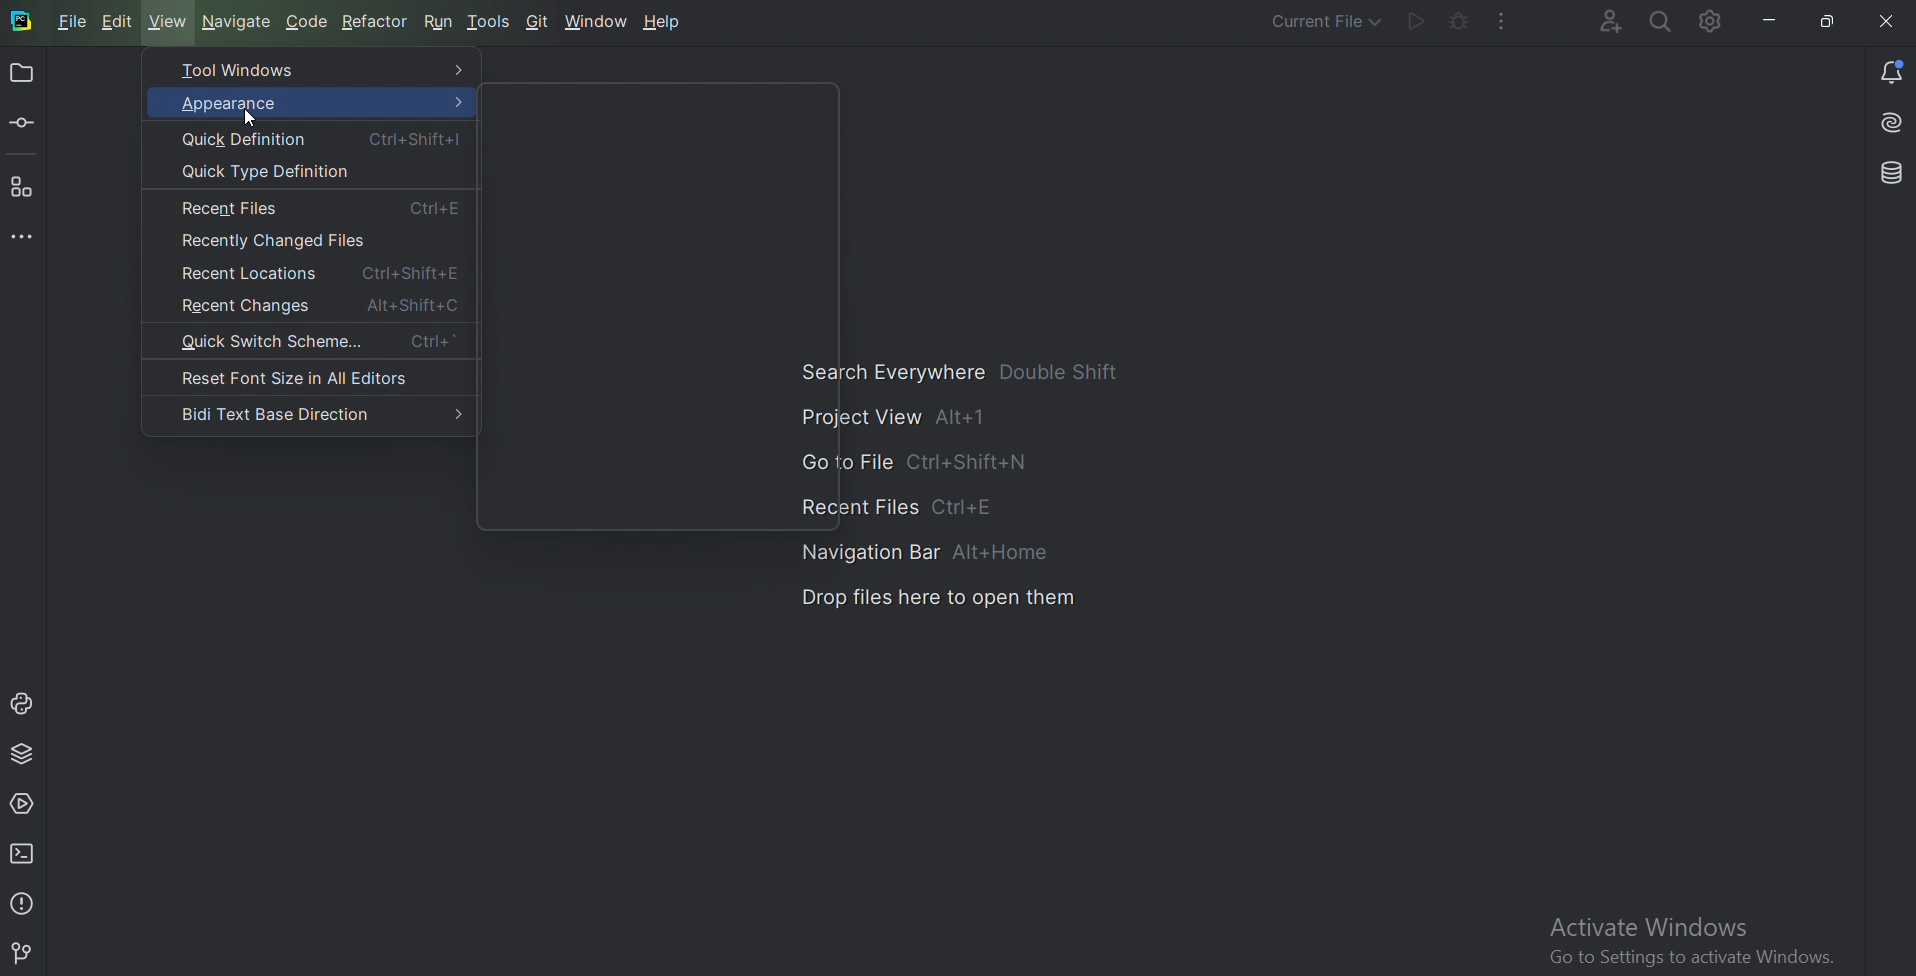  What do you see at coordinates (237, 22) in the screenshot?
I see `Navigate` at bounding box center [237, 22].